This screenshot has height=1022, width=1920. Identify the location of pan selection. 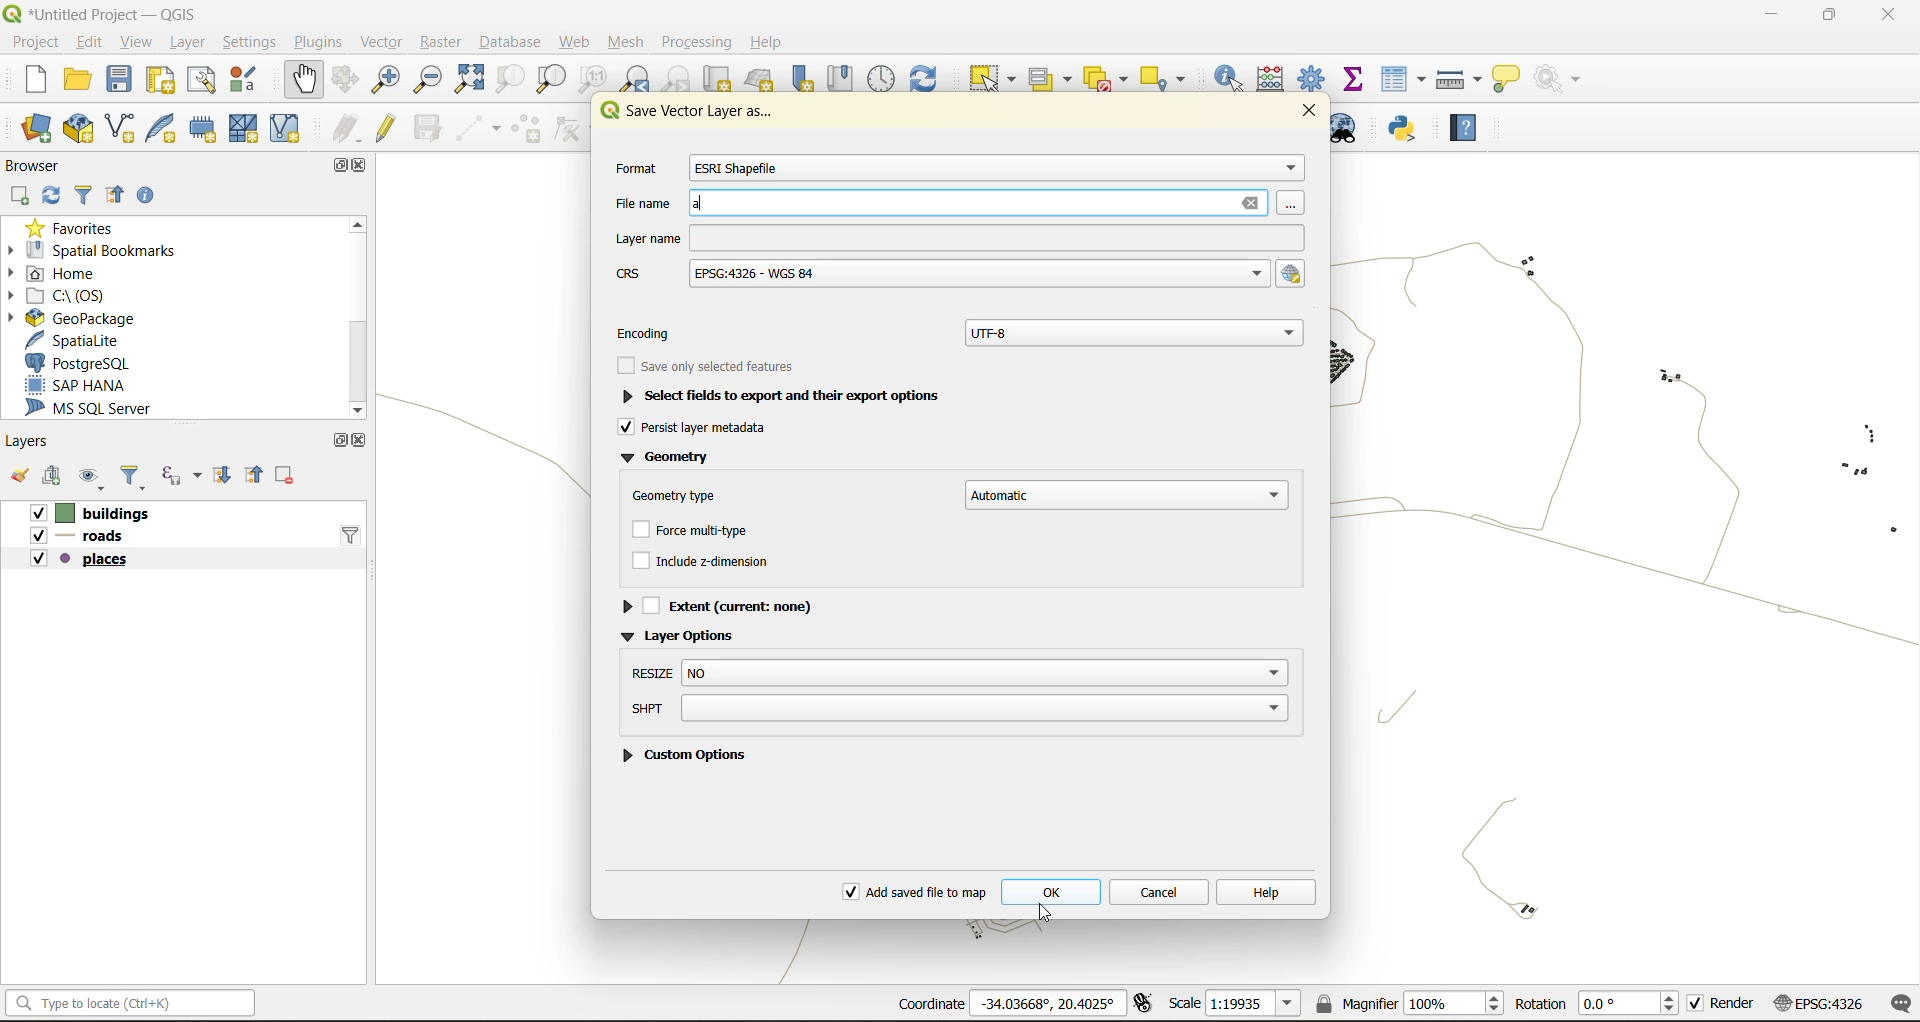
(349, 79).